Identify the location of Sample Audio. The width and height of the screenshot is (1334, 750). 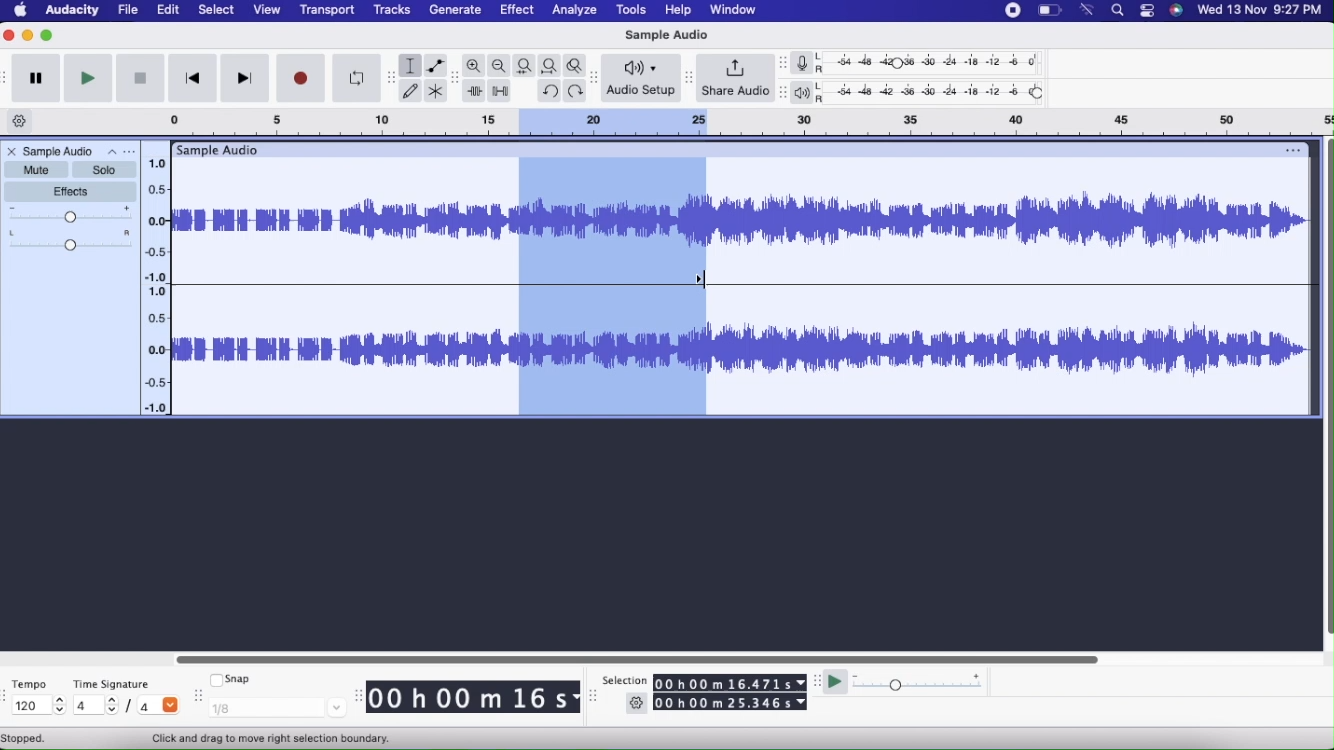
(664, 35).